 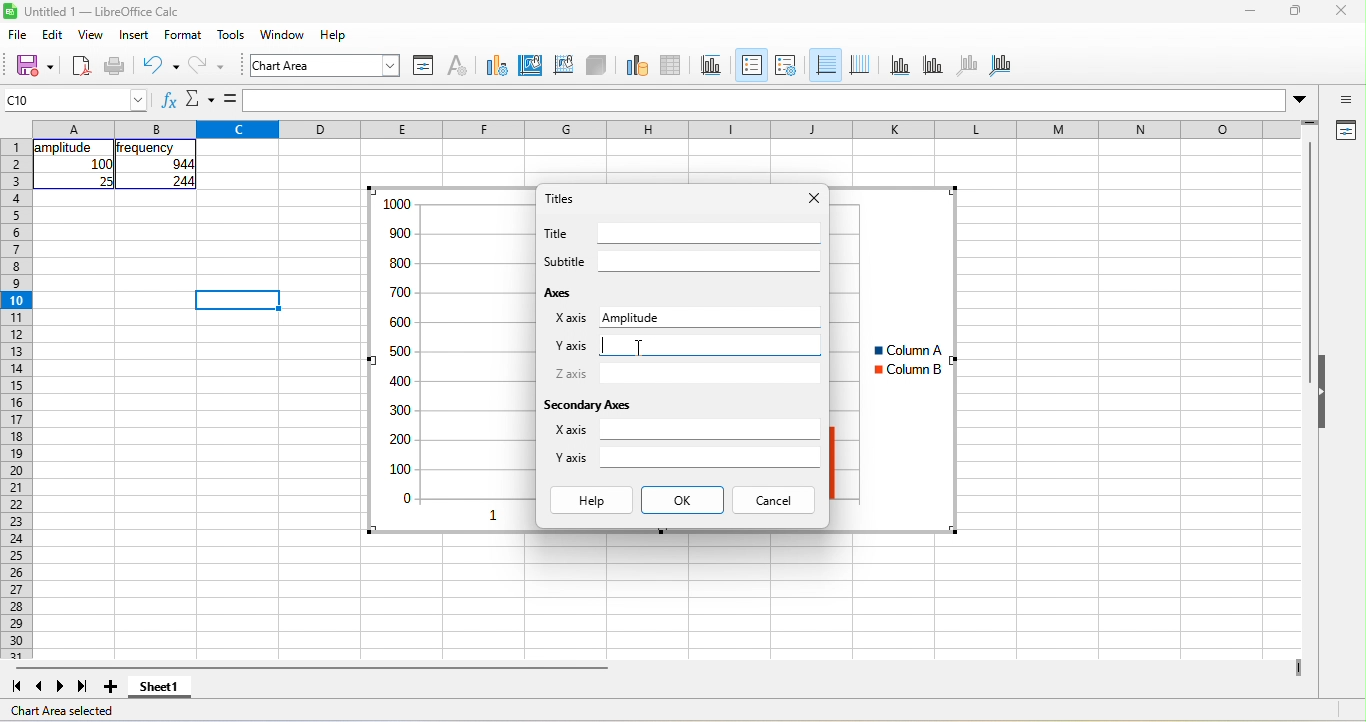 I want to click on More options, so click(x=1299, y=101).